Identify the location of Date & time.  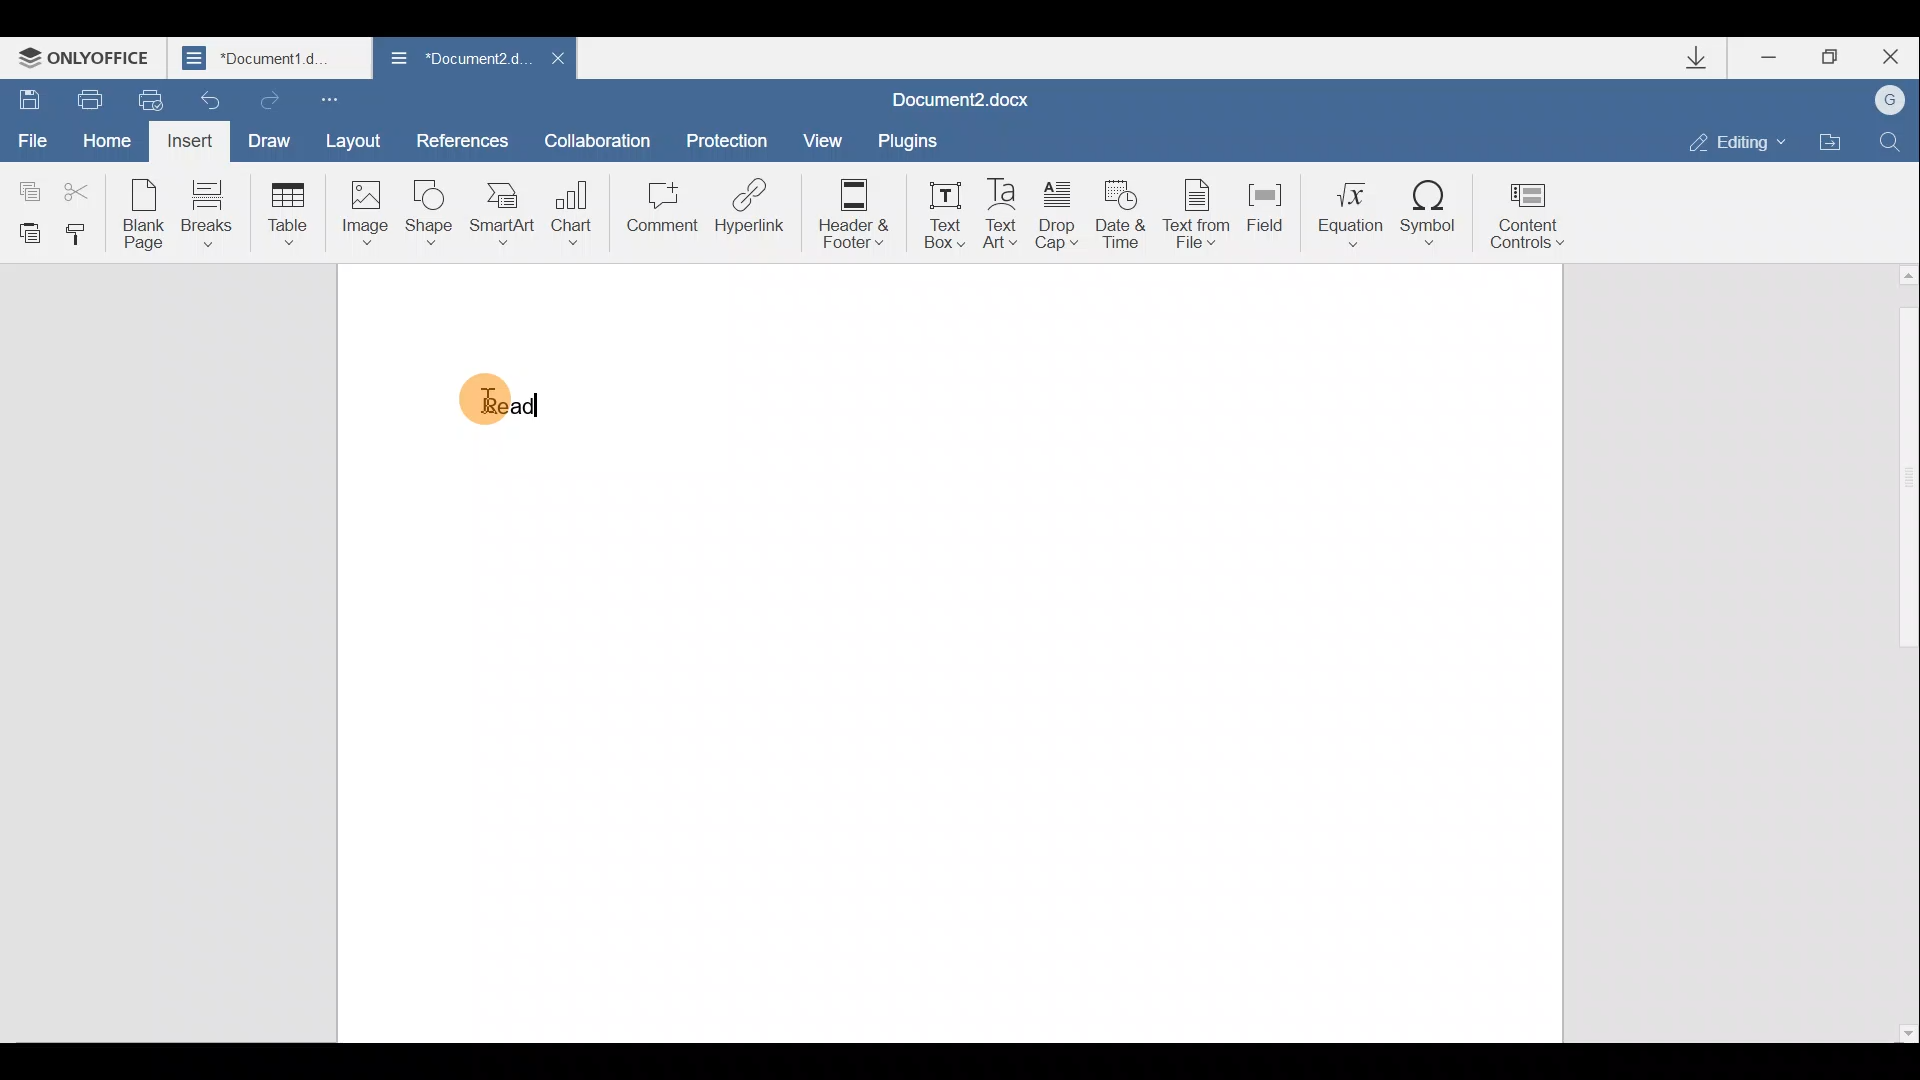
(1121, 220).